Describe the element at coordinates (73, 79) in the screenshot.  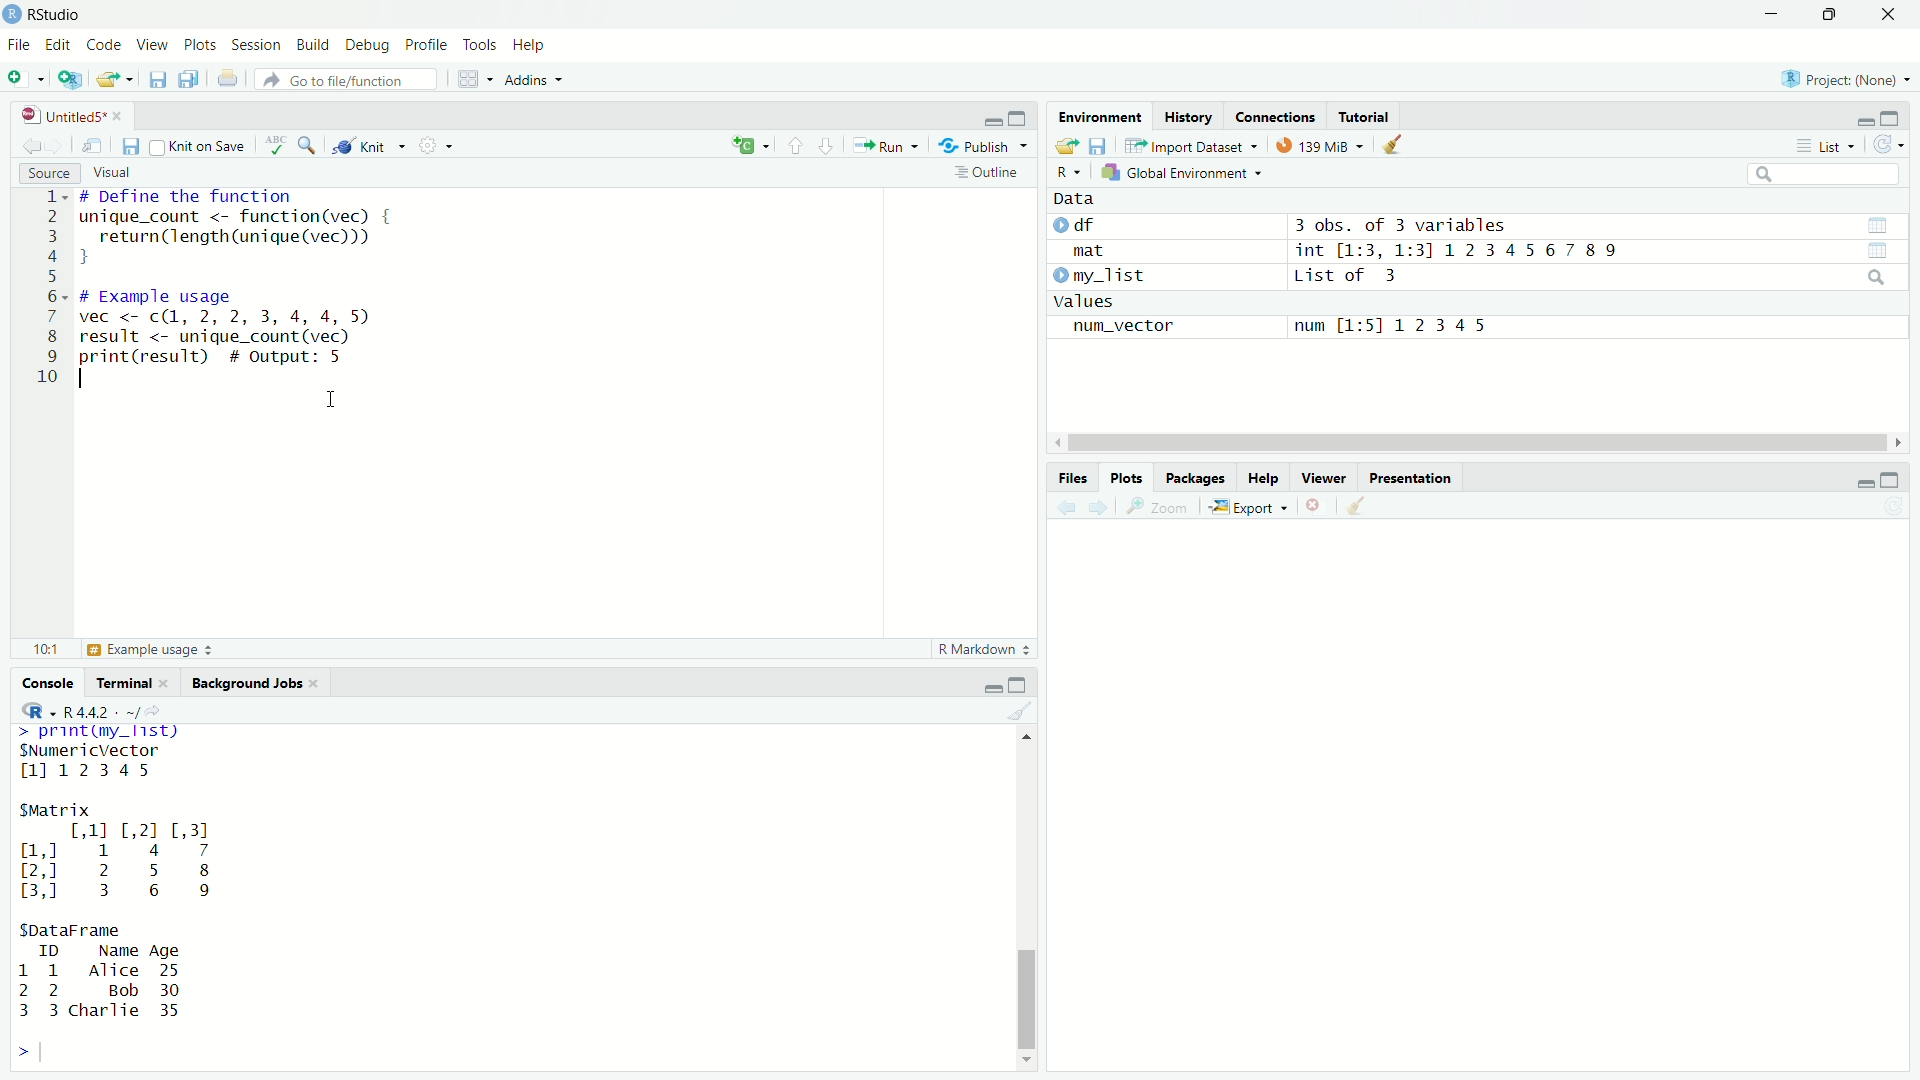
I see `create a project` at that location.